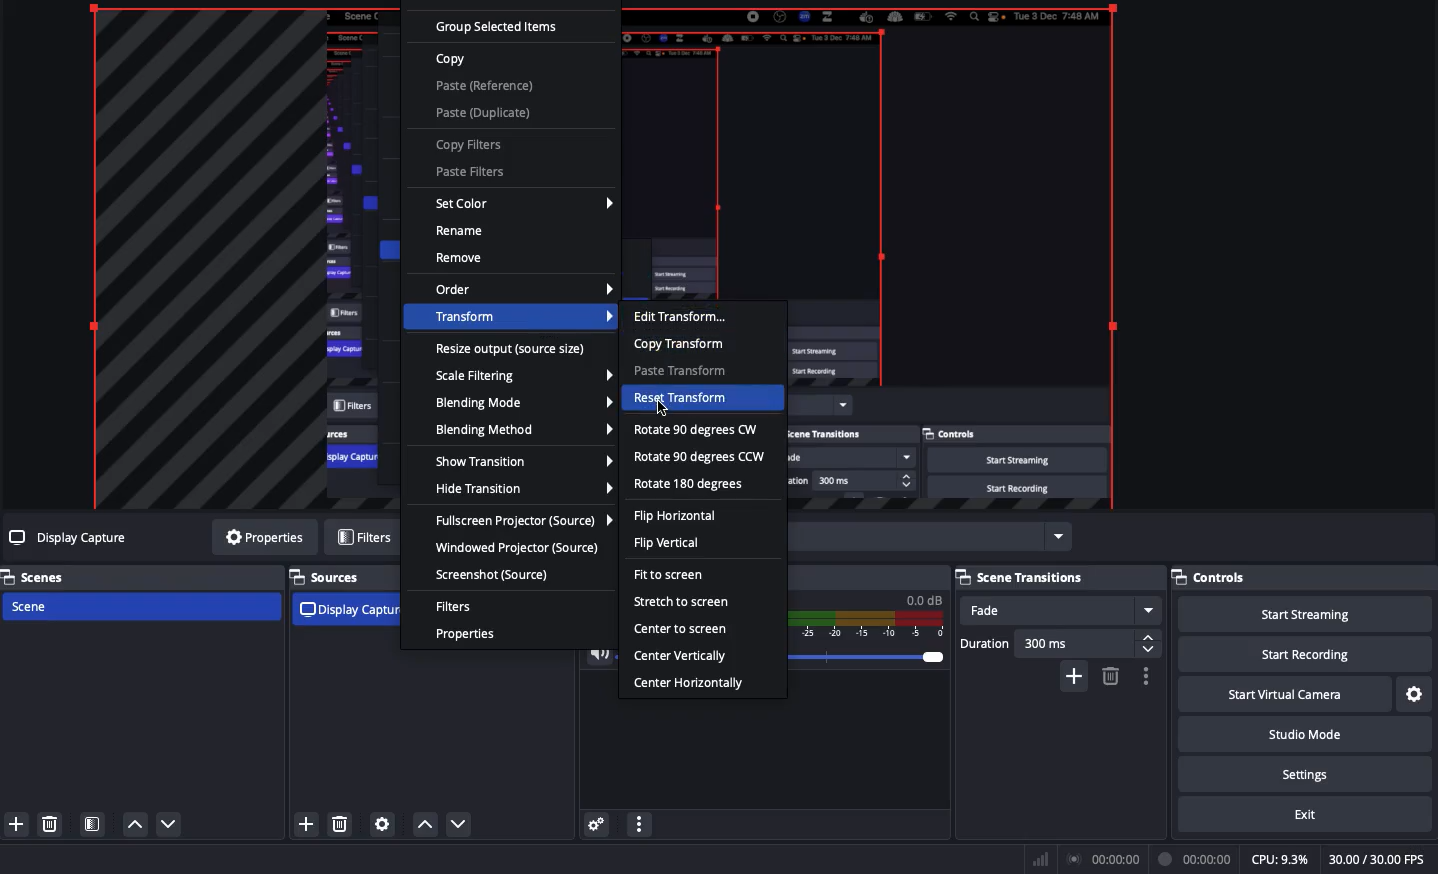 This screenshot has height=874, width=1438. I want to click on Group selected items, so click(497, 25).